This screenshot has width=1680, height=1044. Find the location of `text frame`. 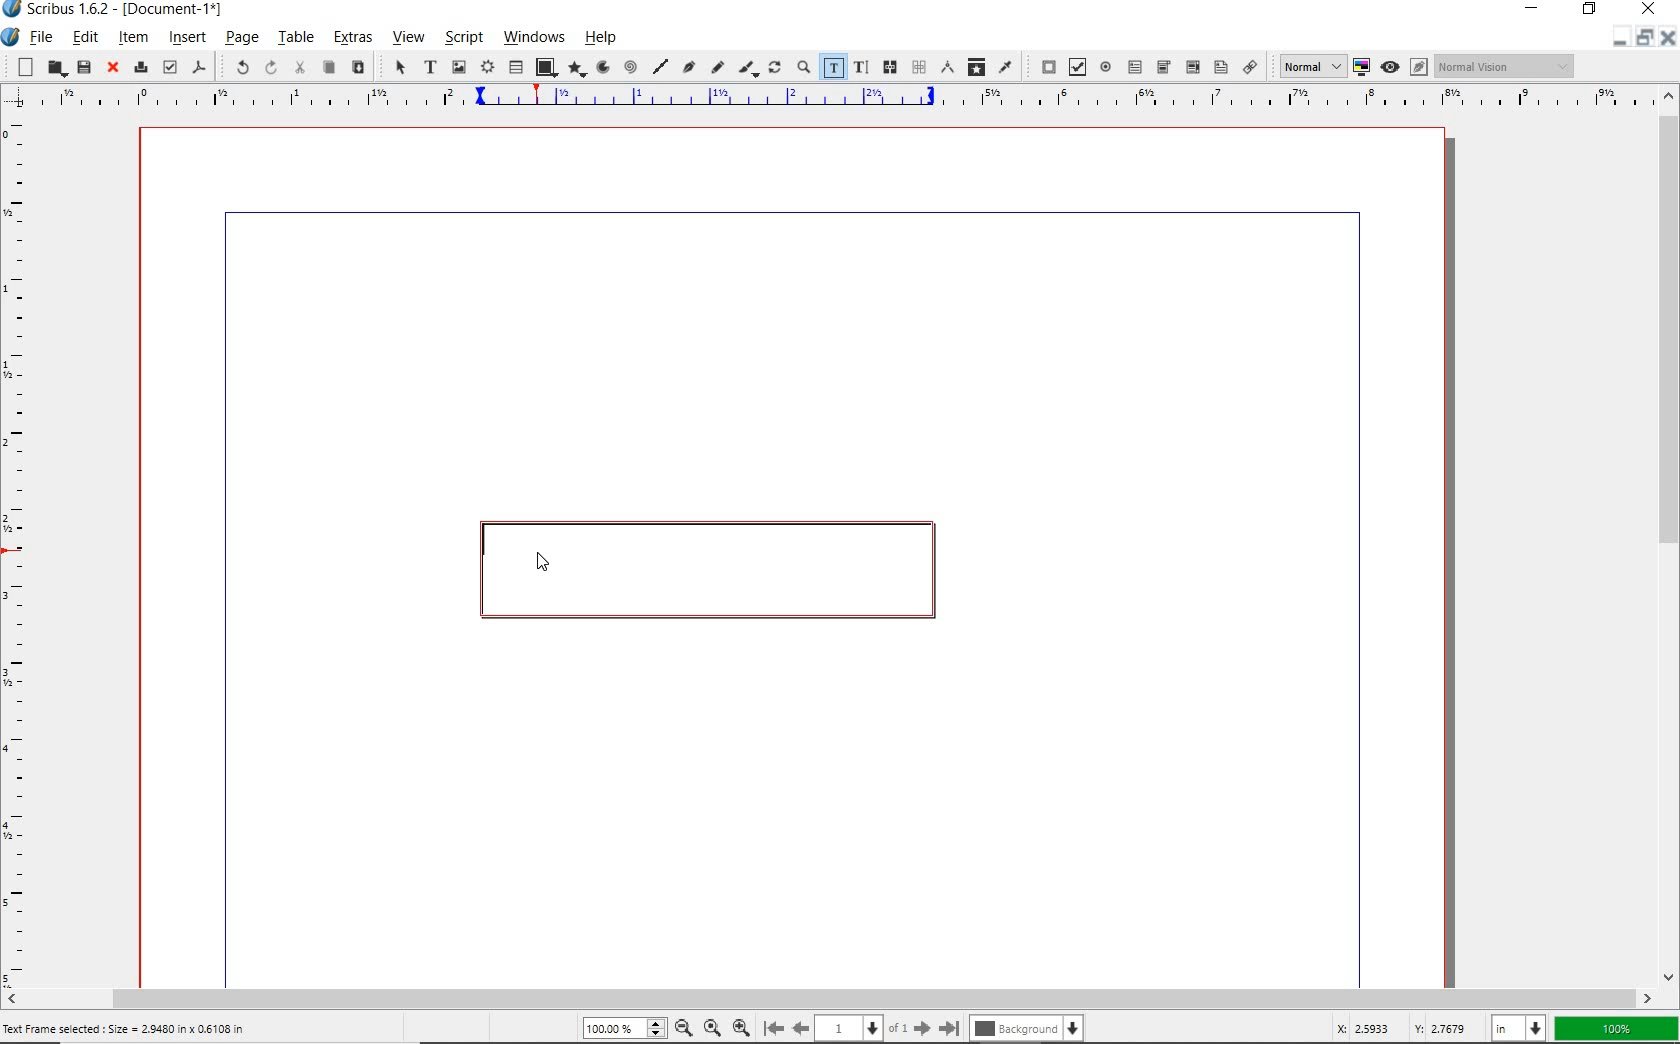

text frame is located at coordinates (429, 68).